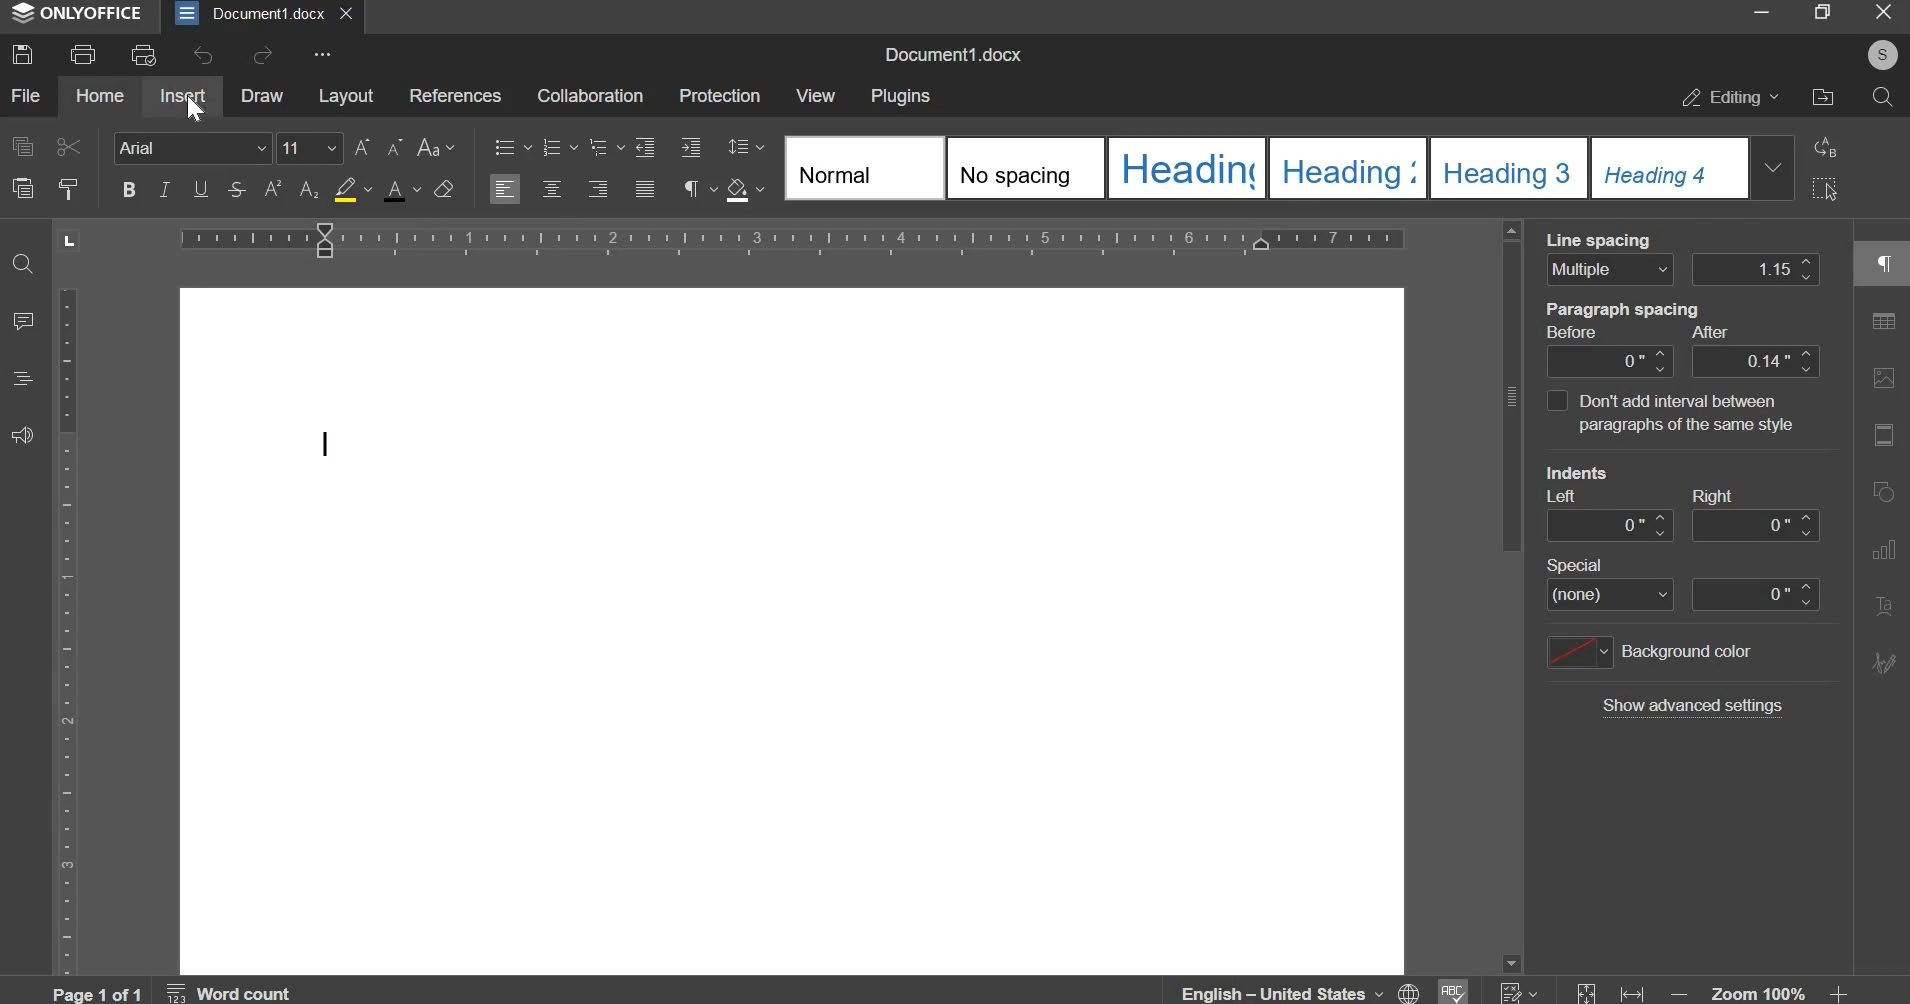  Describe the element at coordinates (1884, 97) in the screenshot. I see `search` at that location.